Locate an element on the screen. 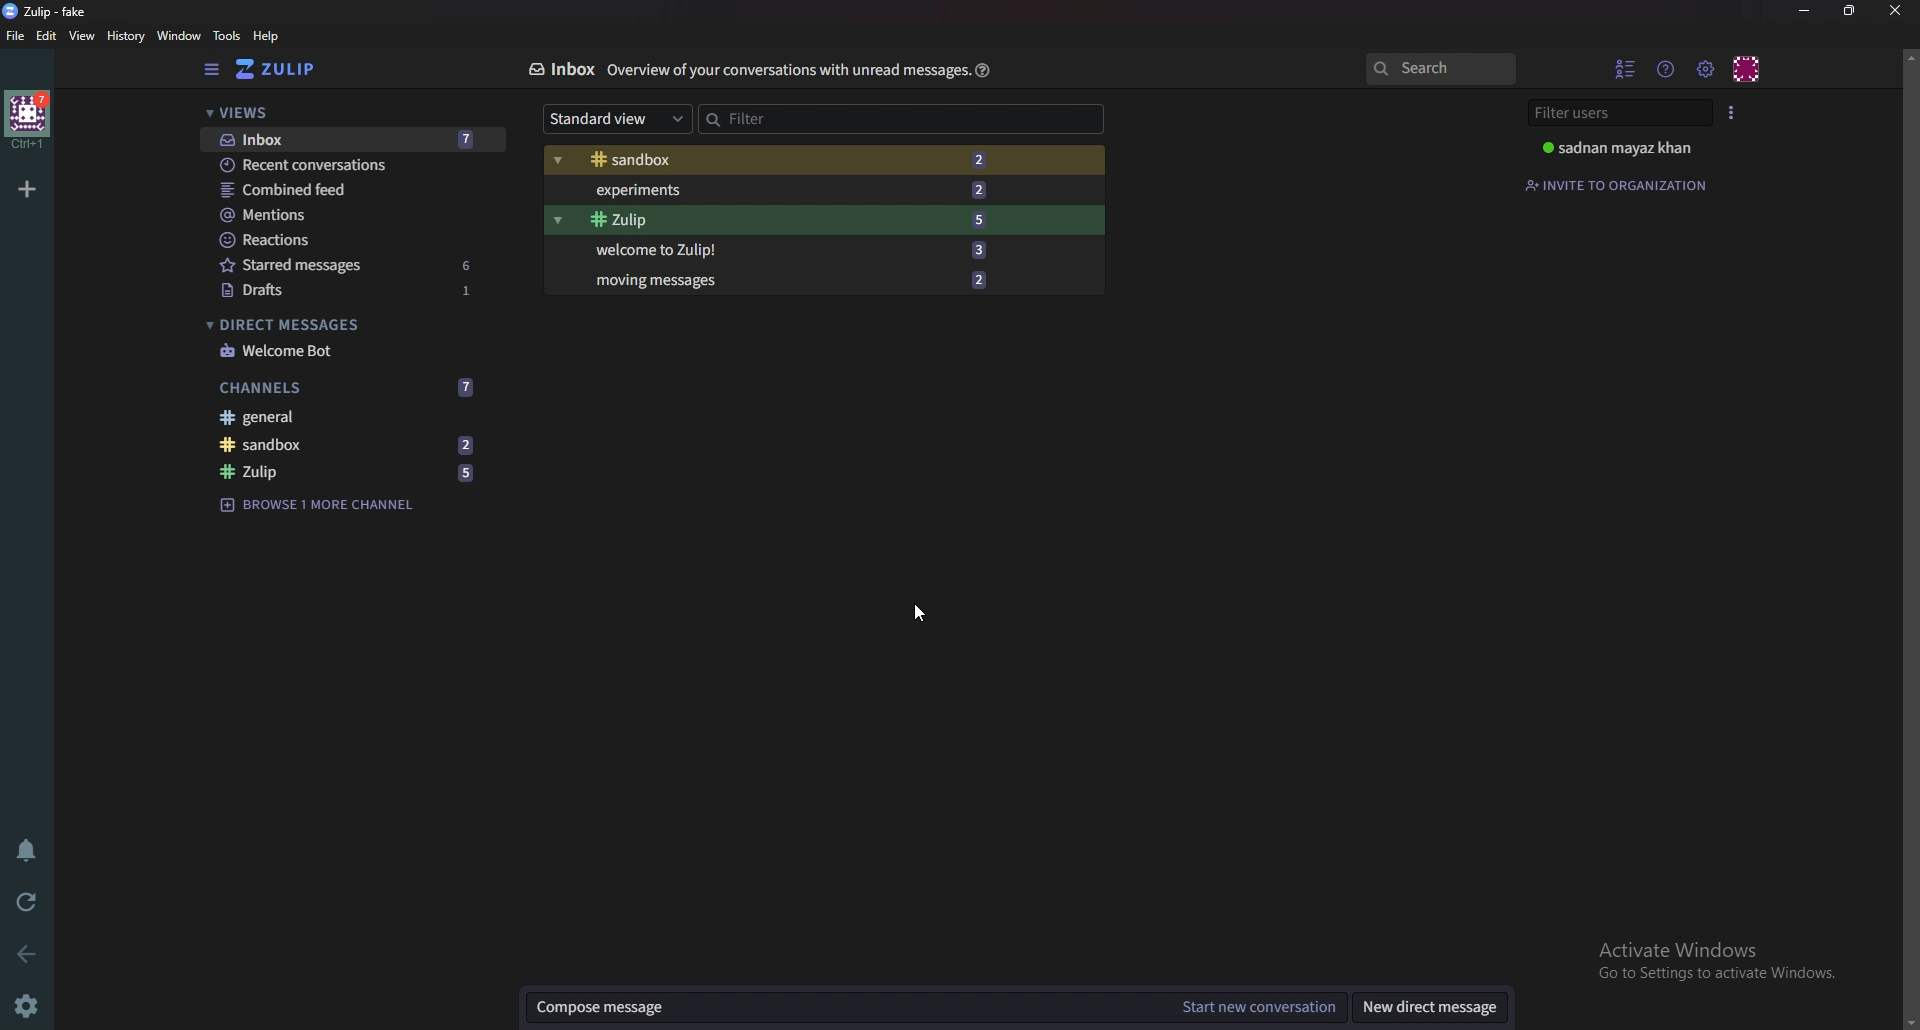 Image resolution: width=1920 pixels, height=1030 pixels. drafts is located at coordinates (358, 290).